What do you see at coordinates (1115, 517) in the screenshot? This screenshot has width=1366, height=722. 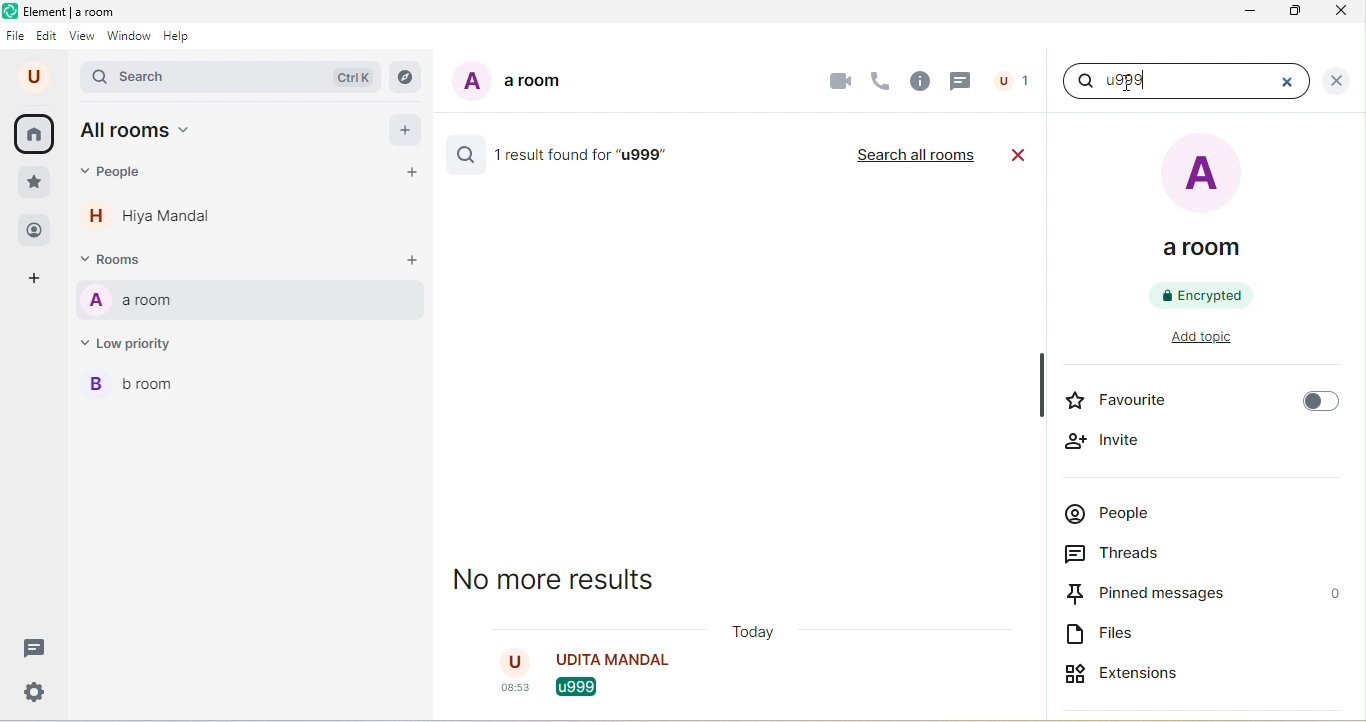 I see `people` at bounding box center [1115, 517].